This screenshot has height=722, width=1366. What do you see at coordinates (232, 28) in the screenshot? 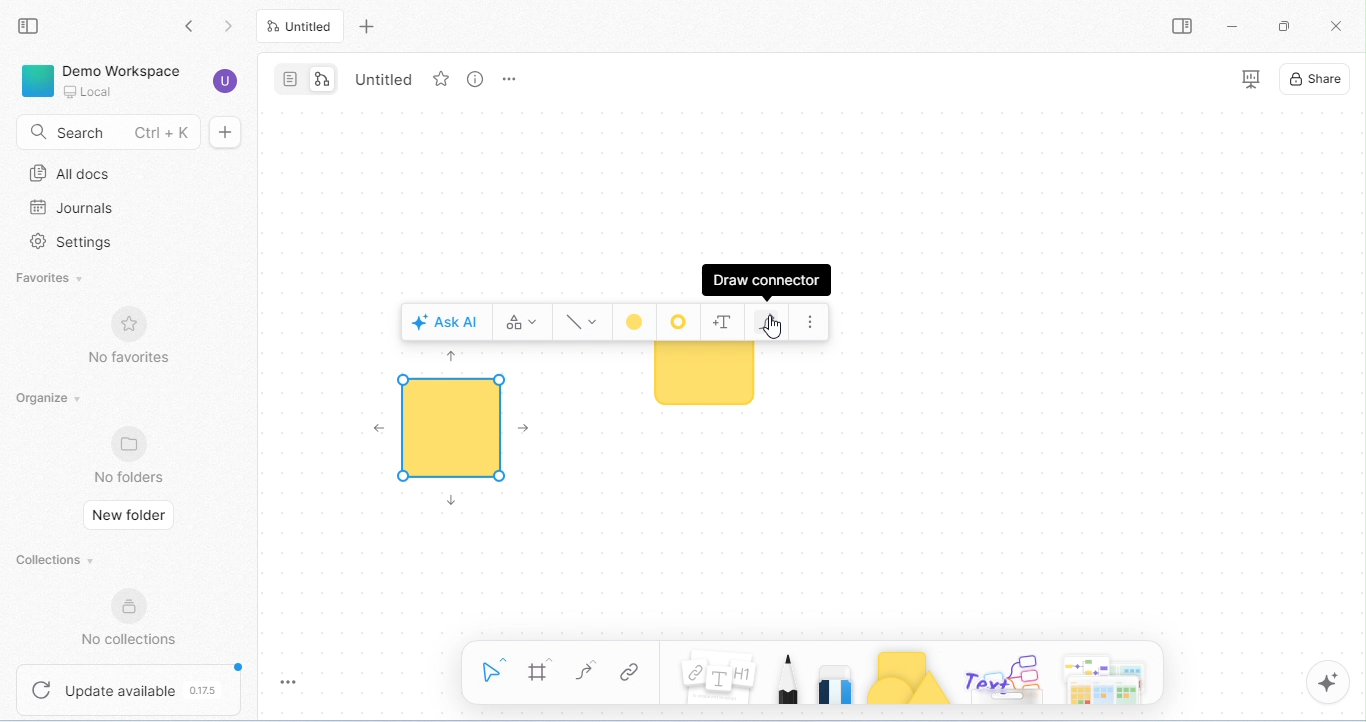
I see `go previous` at bounding box center [232, 28].